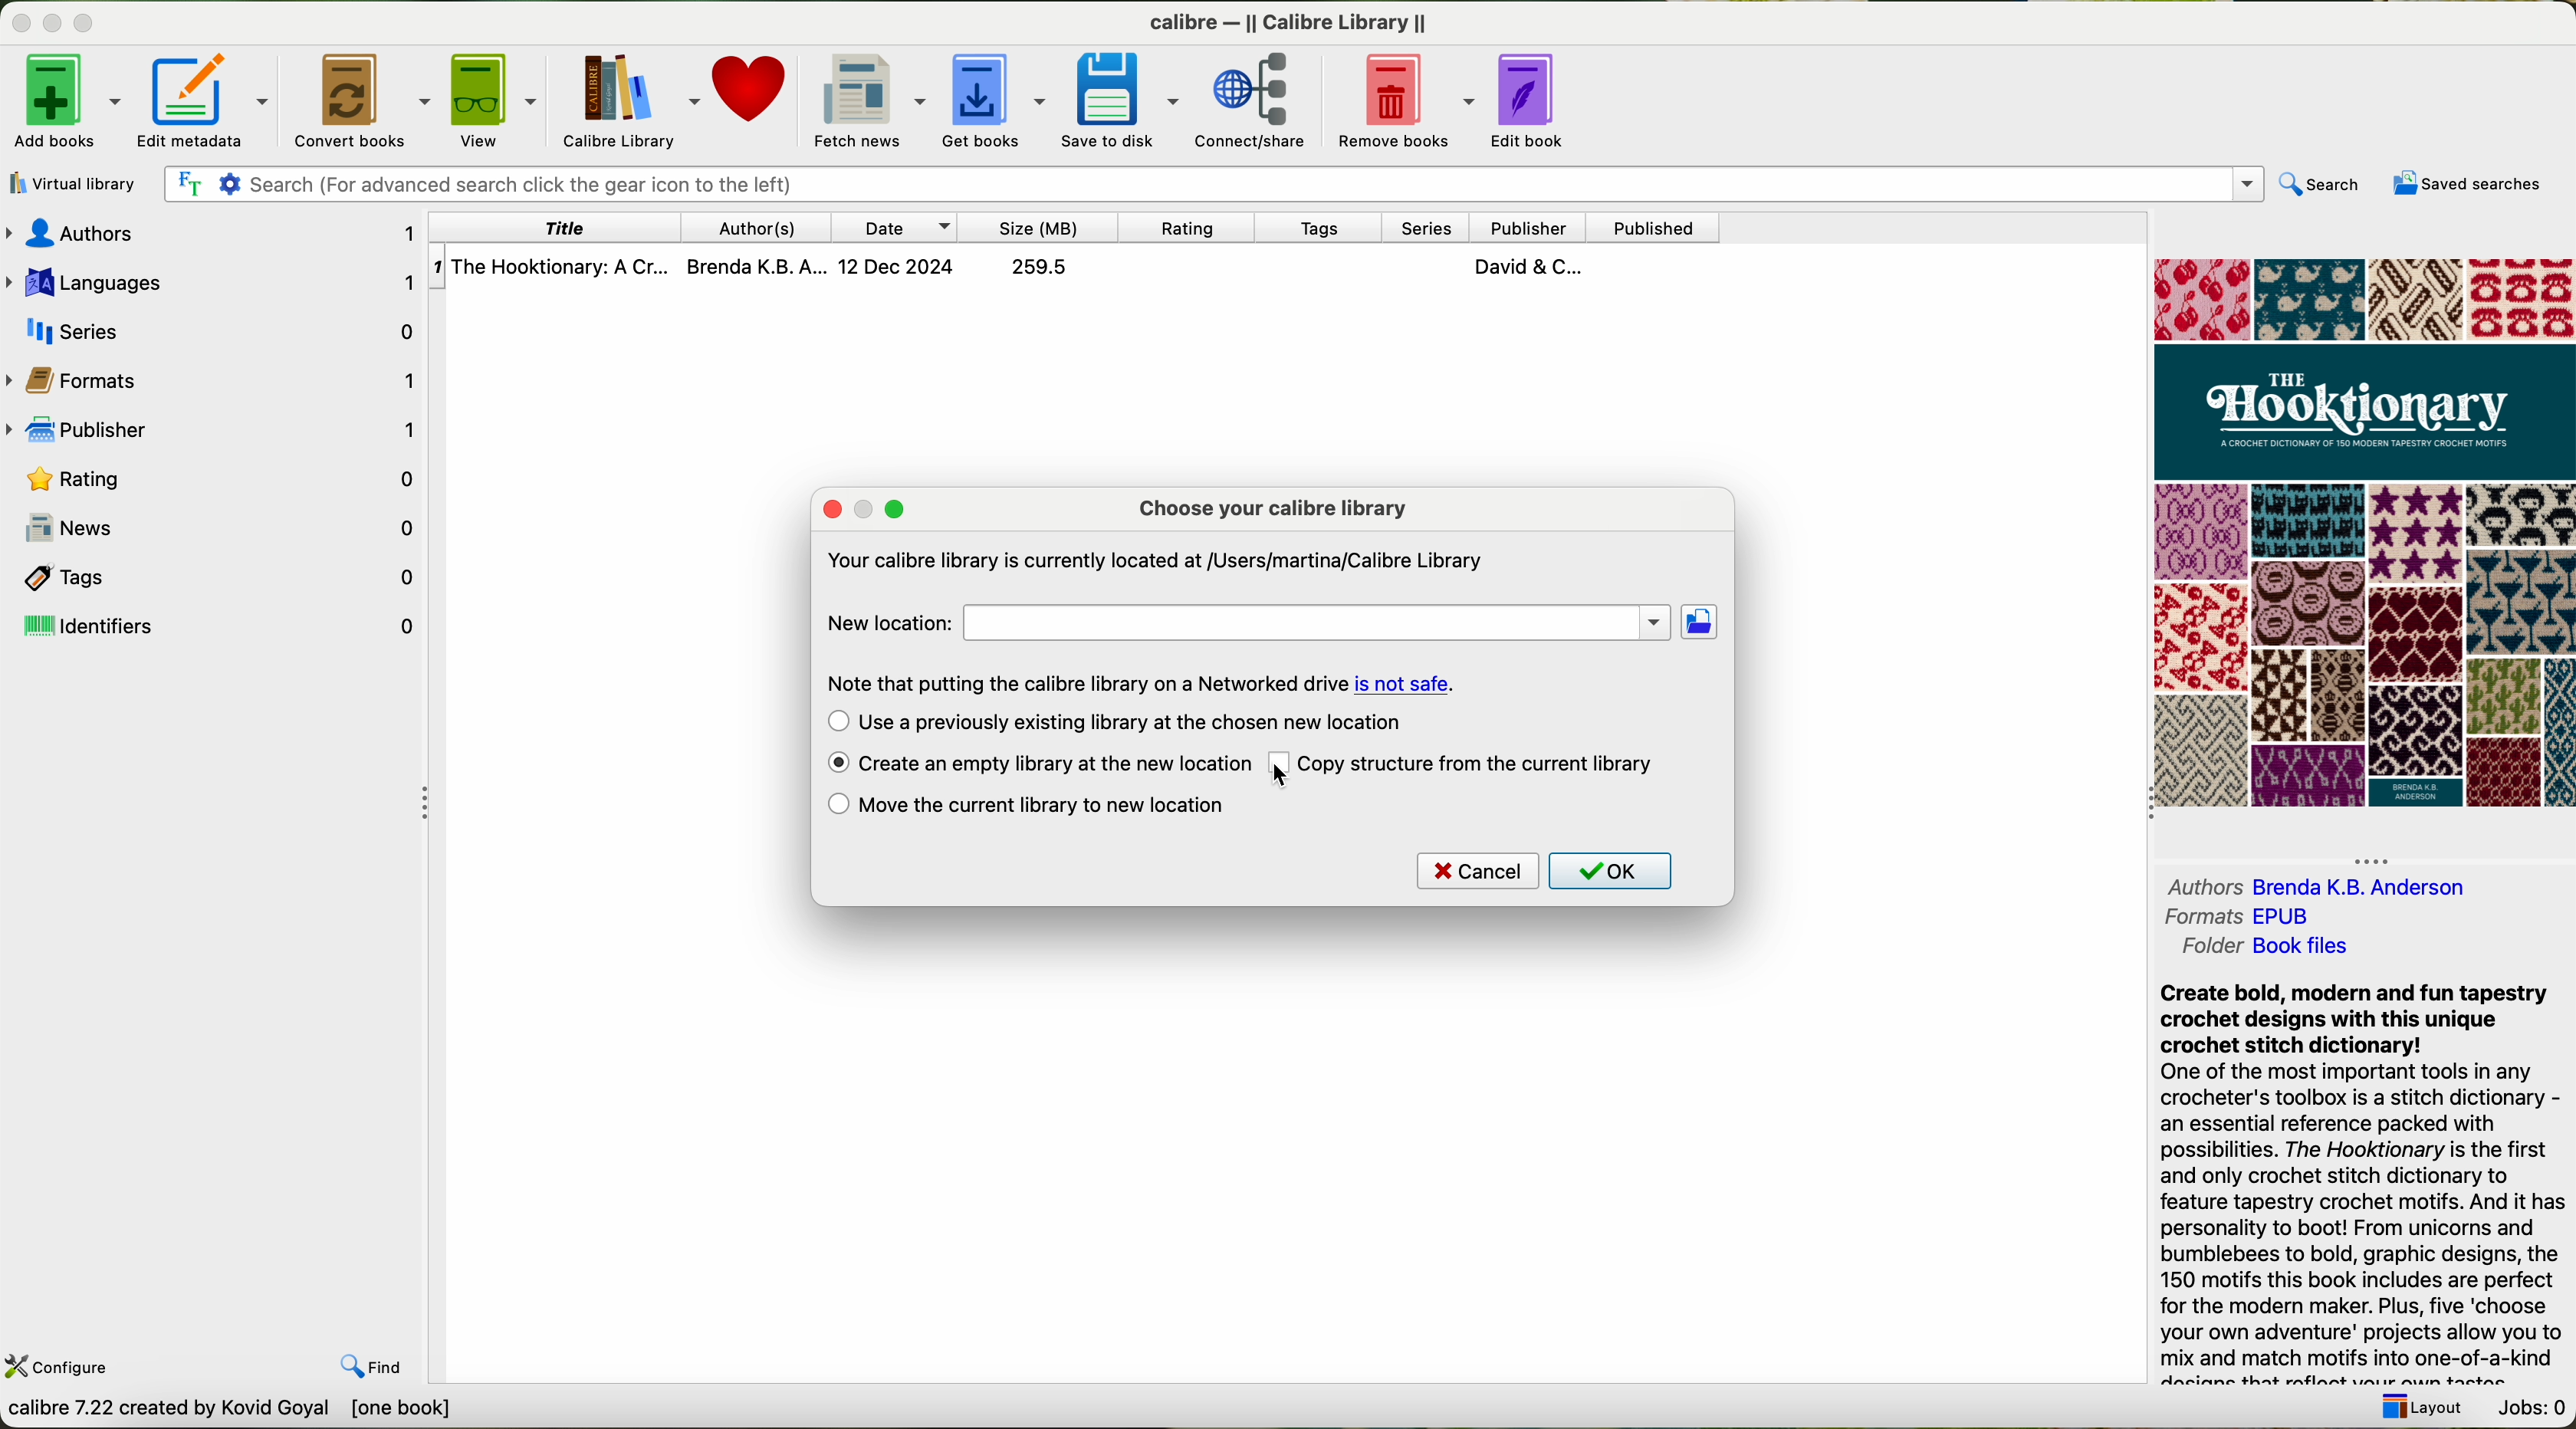  I want to click on formats EPUB, so click(2235, 917).